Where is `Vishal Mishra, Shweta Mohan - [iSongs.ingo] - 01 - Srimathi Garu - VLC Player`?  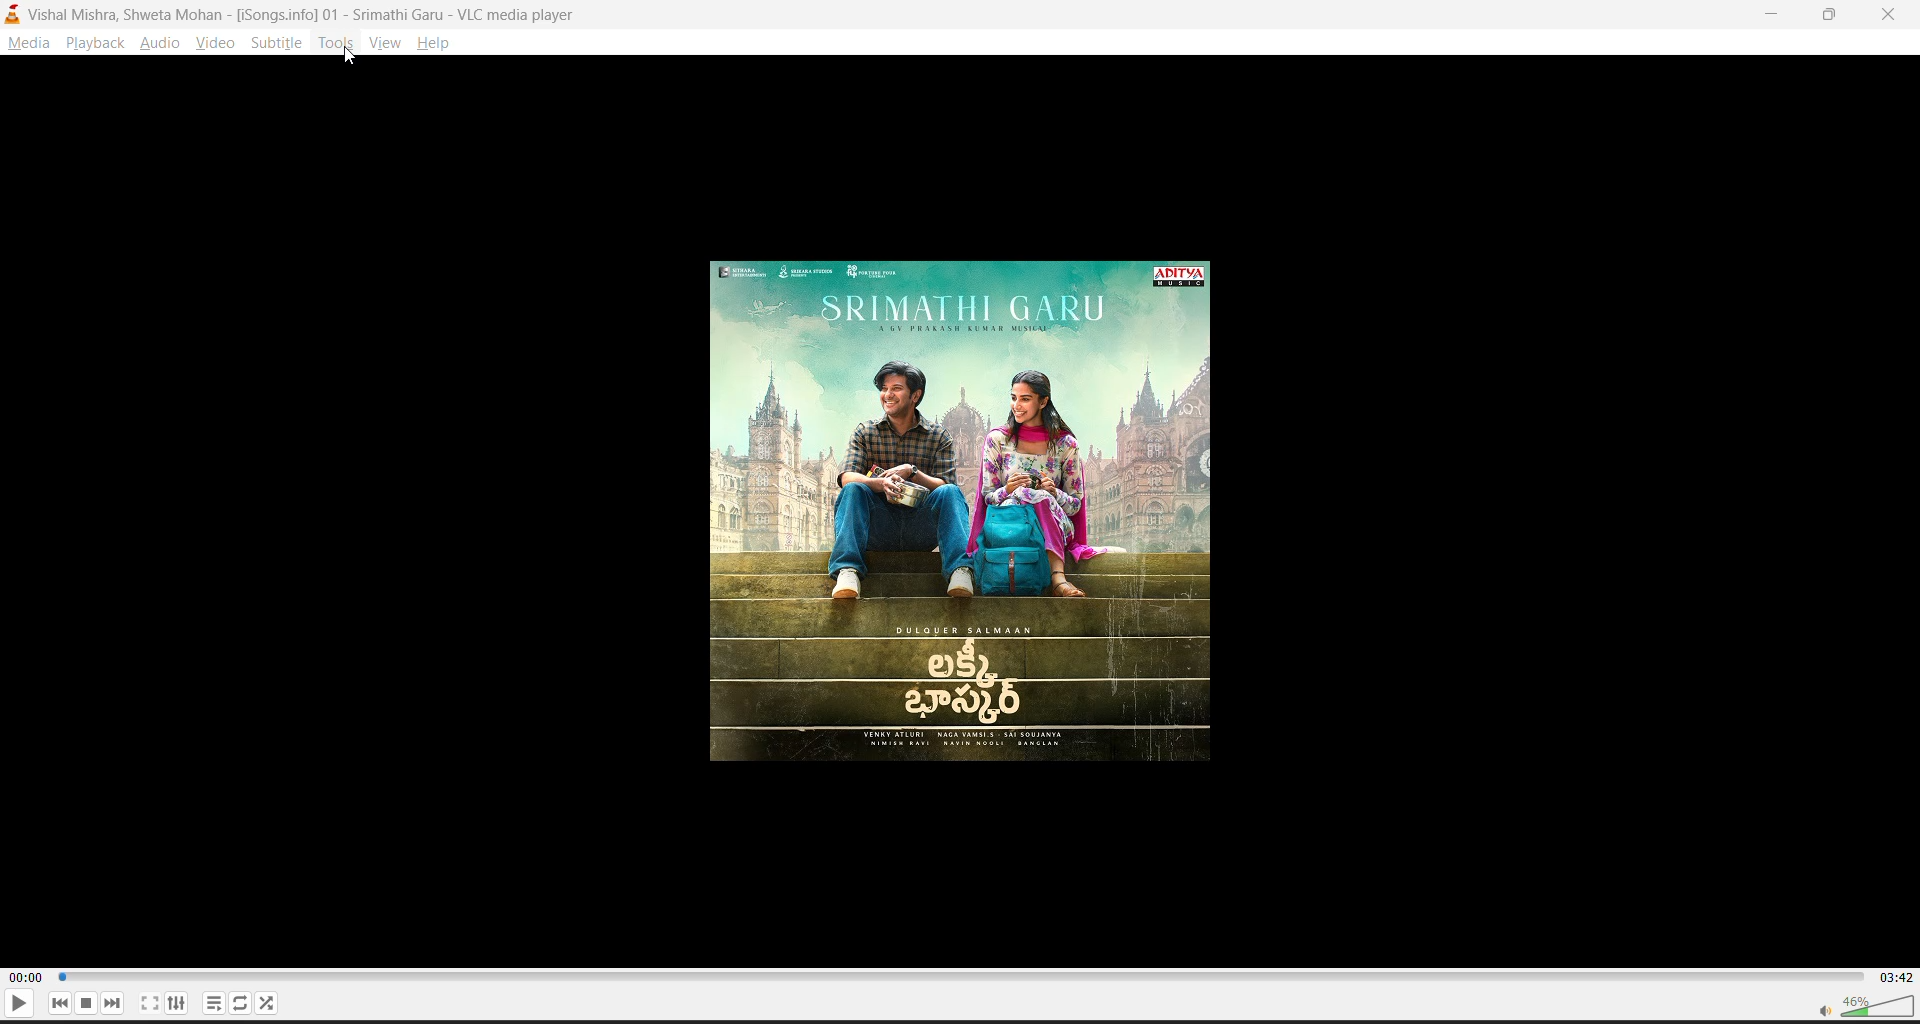
Vishal Mishra, Shweta Mohan - [iSongs.ingo] - 01 - Srimathi Garu - VLC Player is located at coordinates (306, 14).